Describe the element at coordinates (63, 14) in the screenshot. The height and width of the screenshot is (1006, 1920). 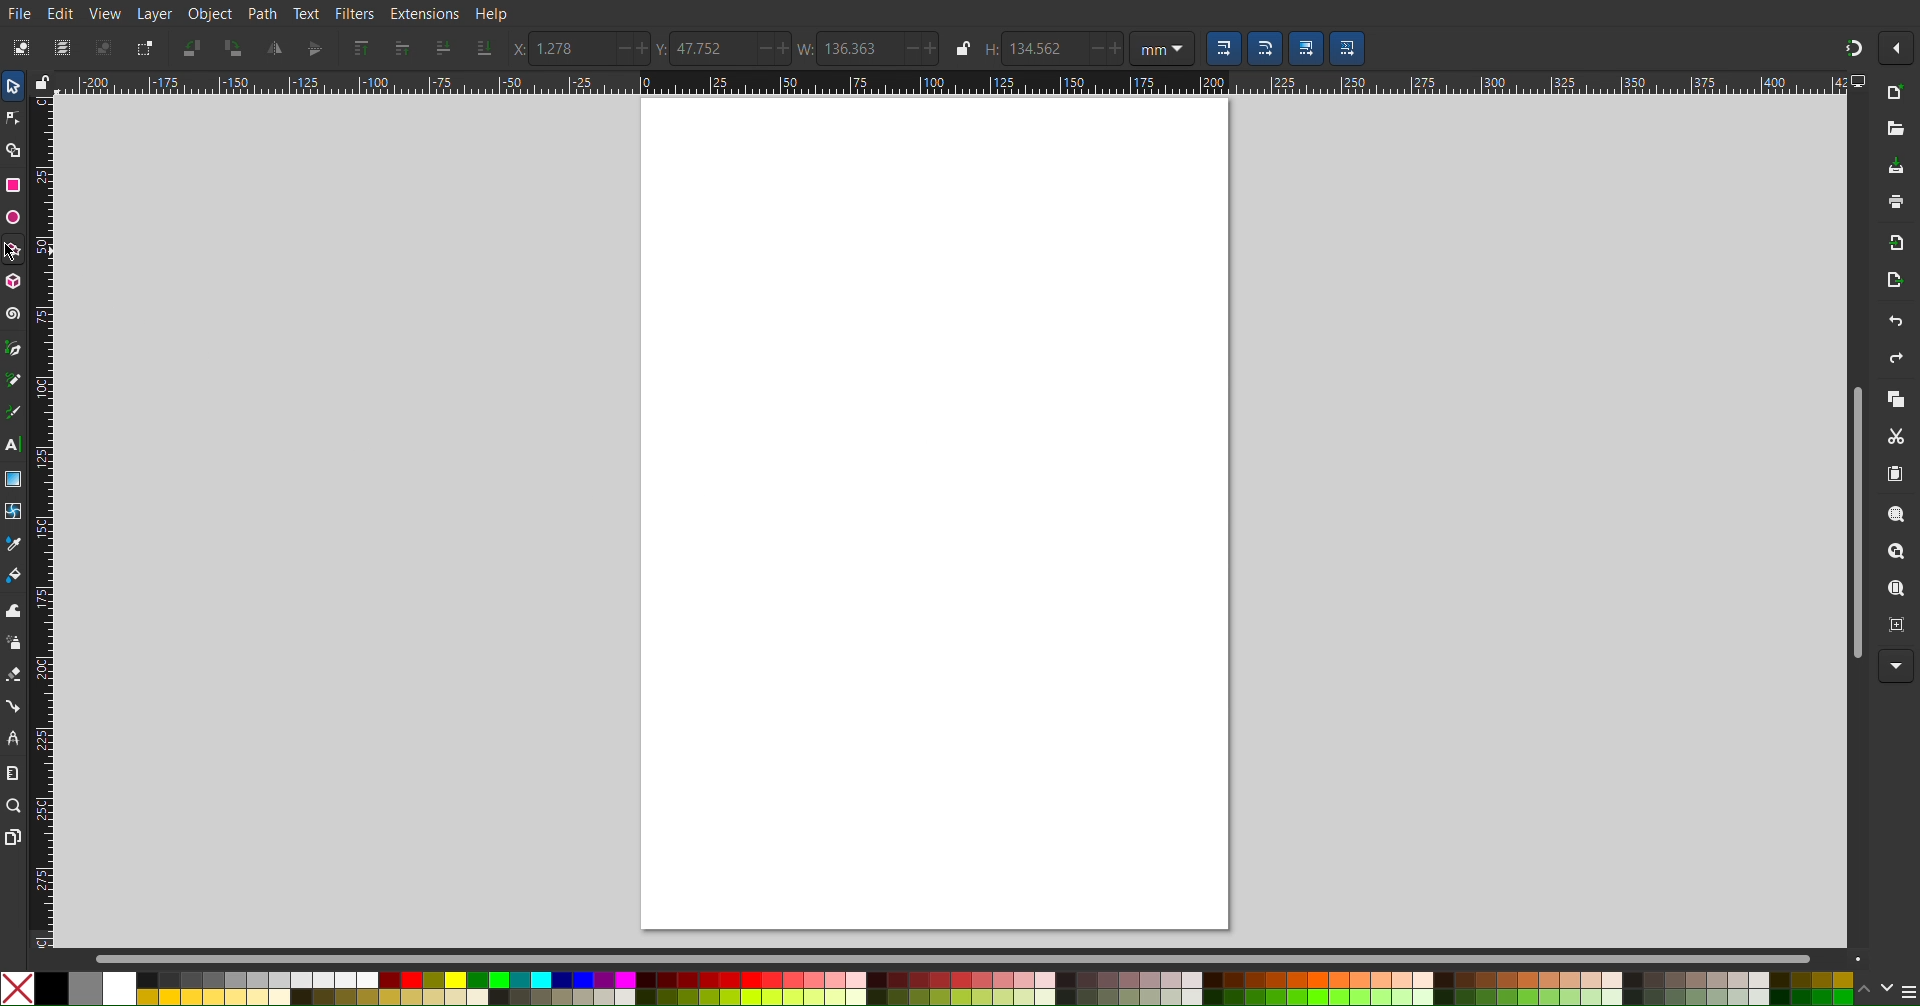
I see `Edit` at that location.